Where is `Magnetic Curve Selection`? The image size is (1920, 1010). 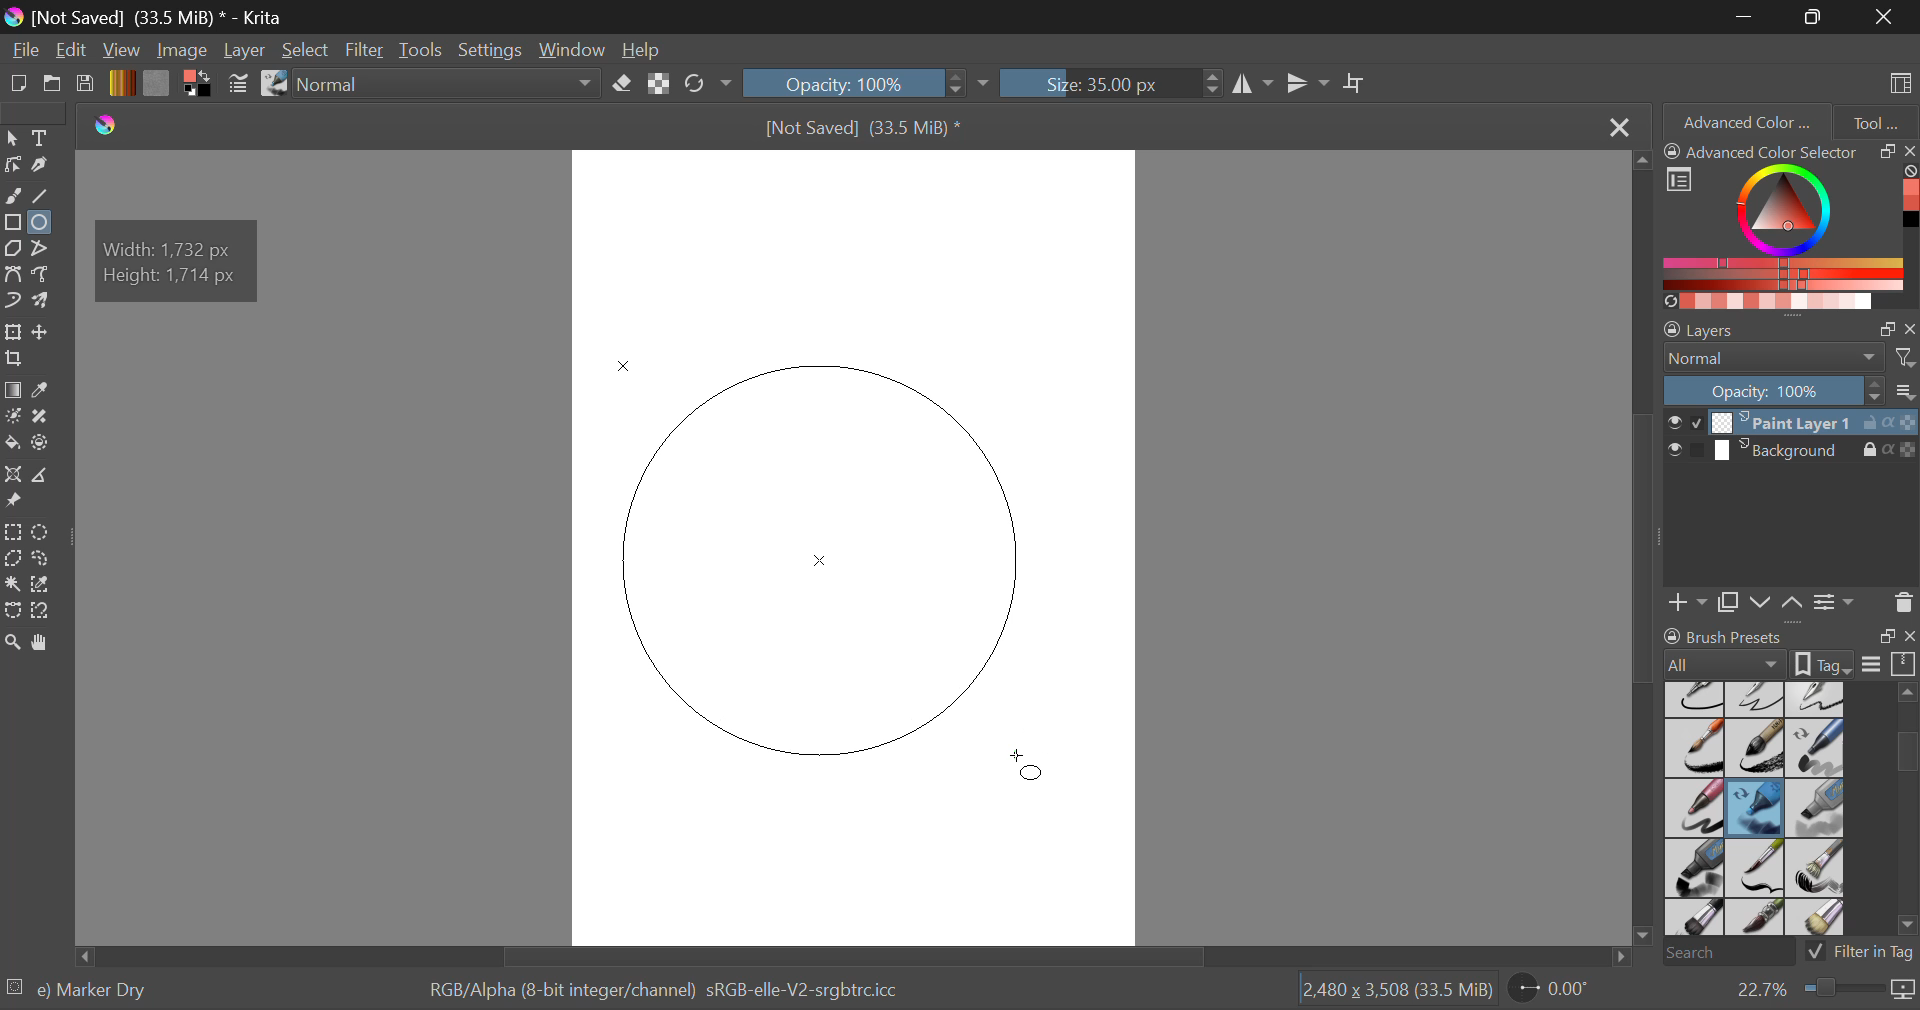
Magnetic Curve Selection is located at coordinates (48, 611).